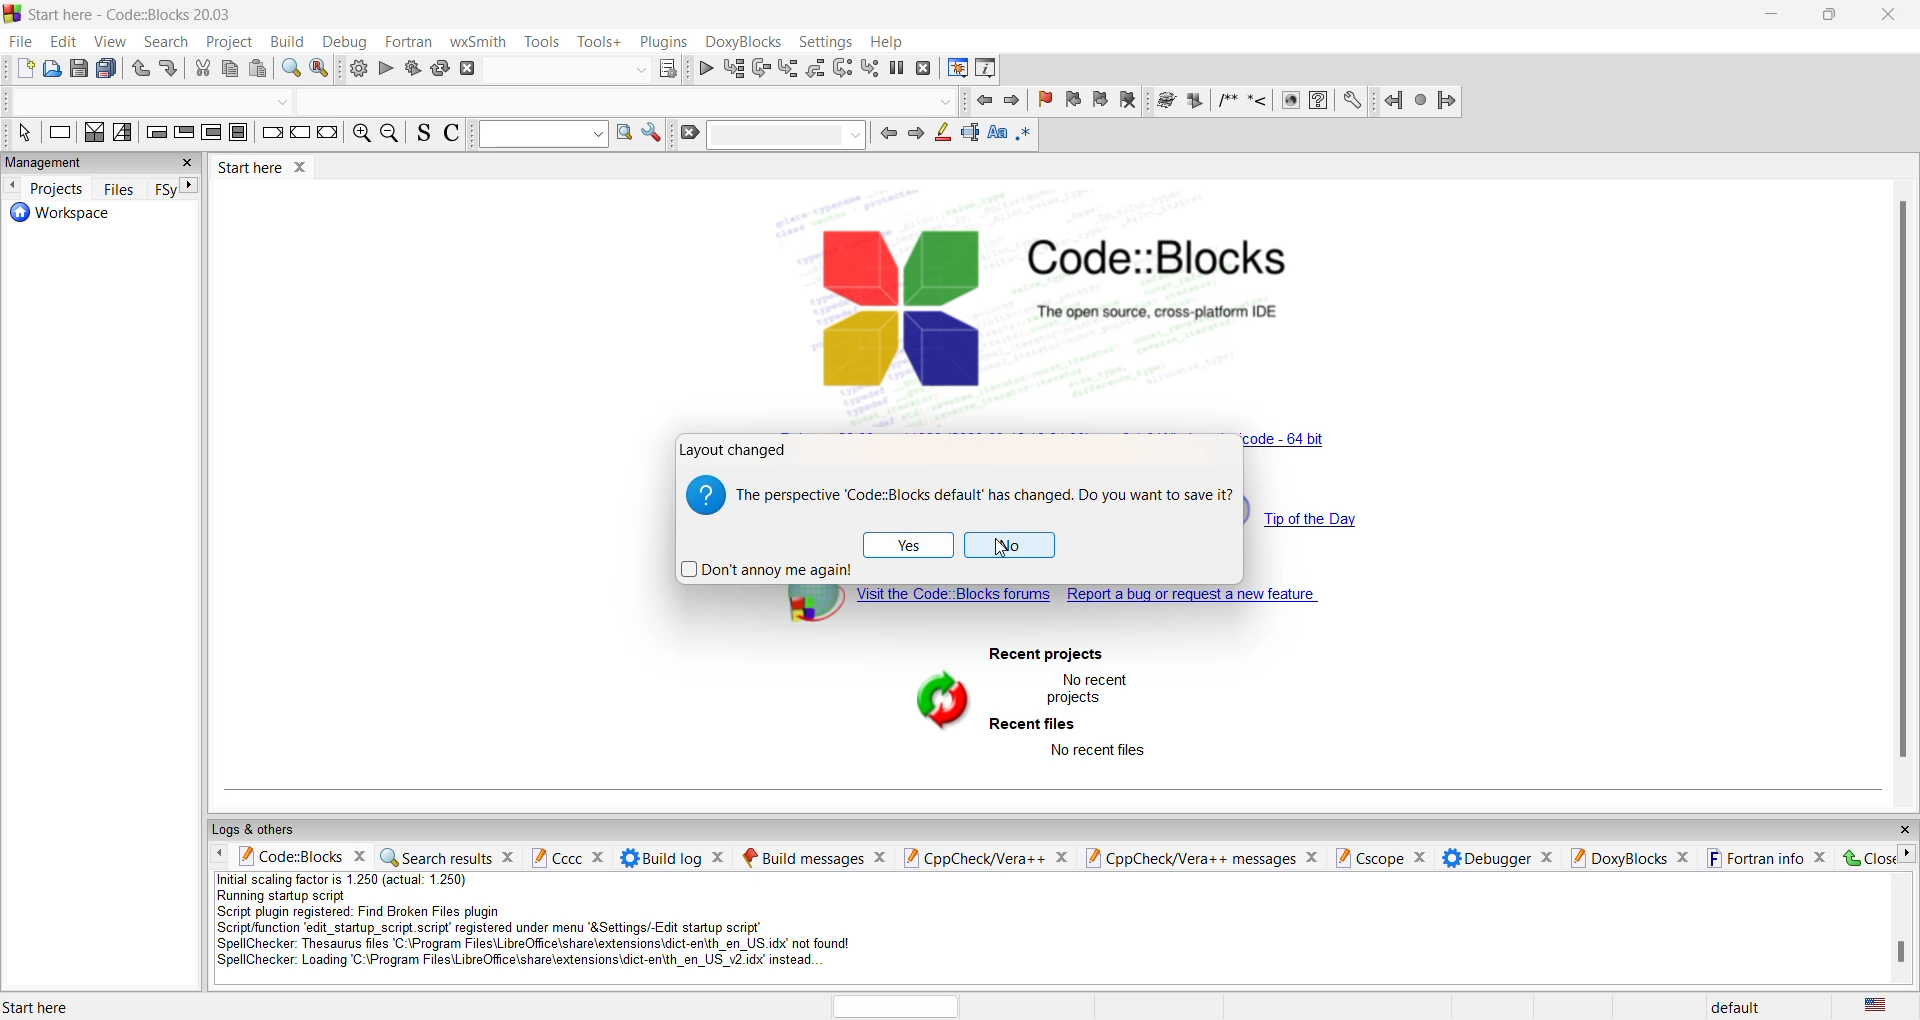 The image size is (1920, 1020). What do you see at coordinates (410, 40) in the screenshot?
I see `fortran` at bounding box center [410, 40].